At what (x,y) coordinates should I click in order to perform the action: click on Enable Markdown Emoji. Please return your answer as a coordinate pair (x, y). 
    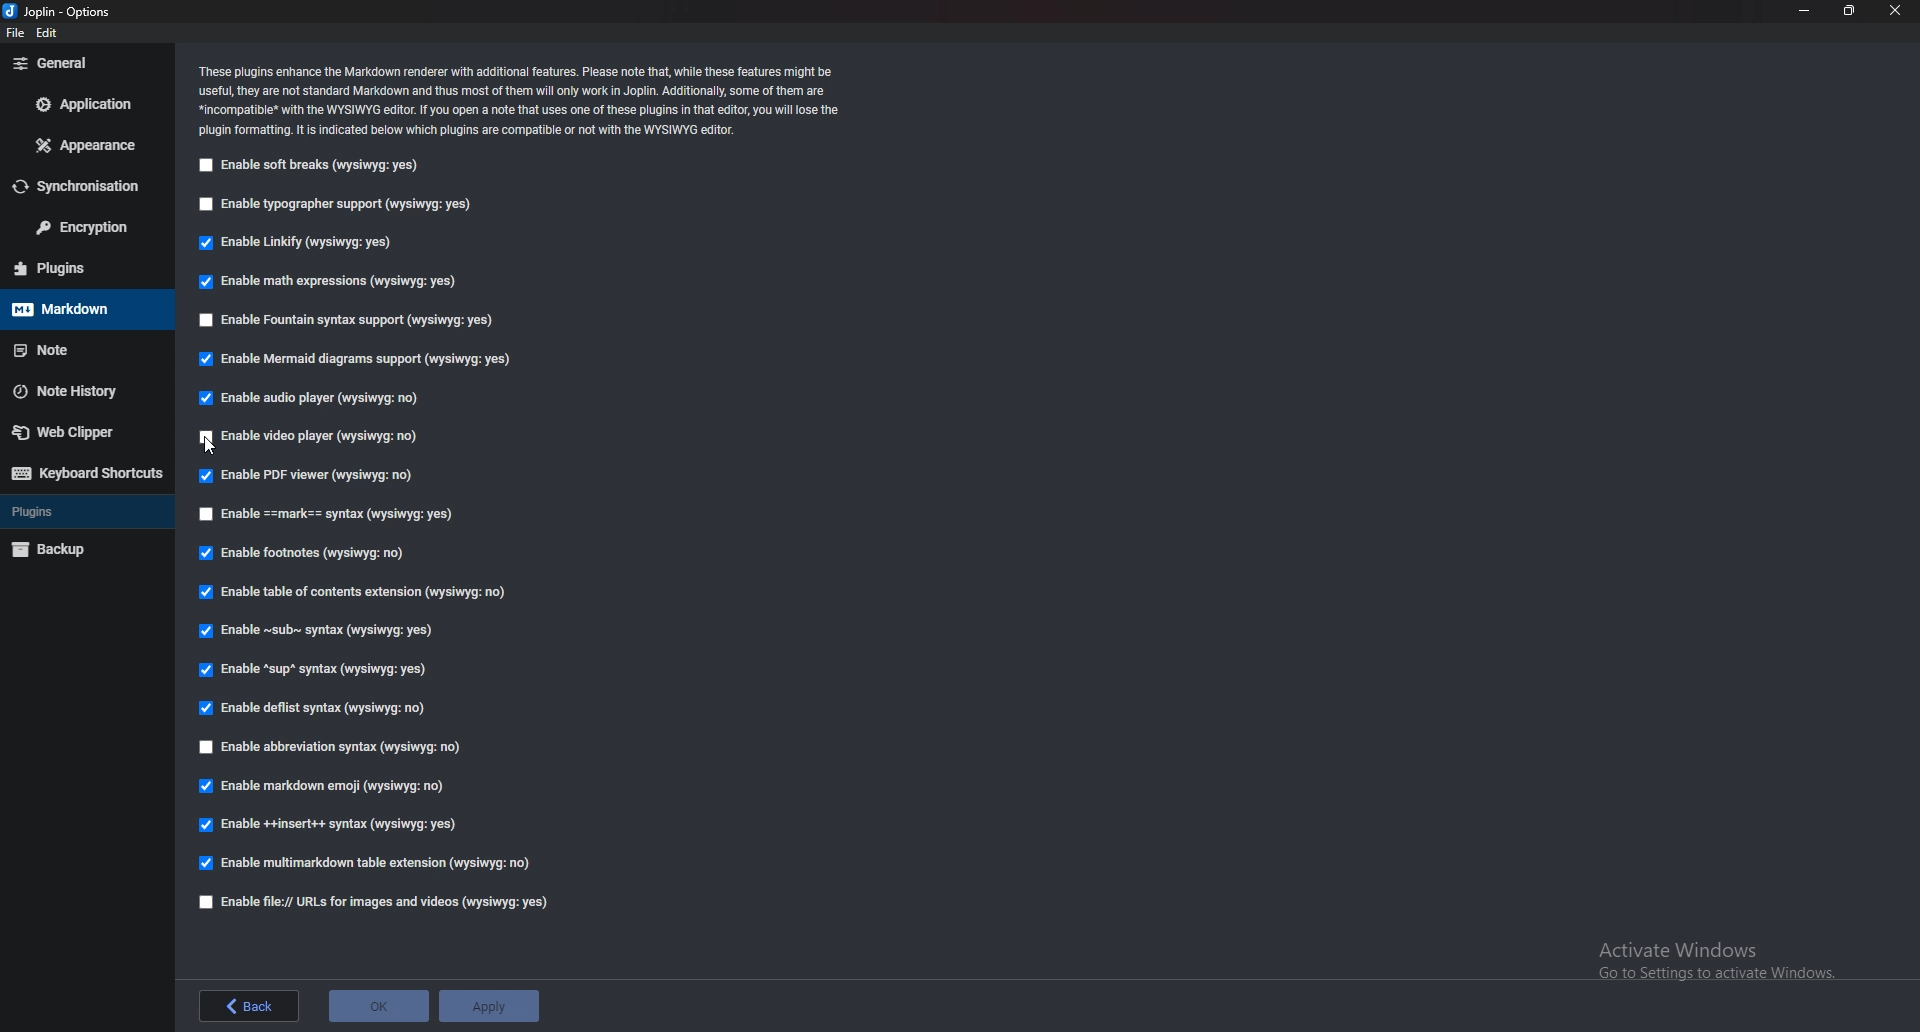
    Looking at the image, I should click on (324, 785).